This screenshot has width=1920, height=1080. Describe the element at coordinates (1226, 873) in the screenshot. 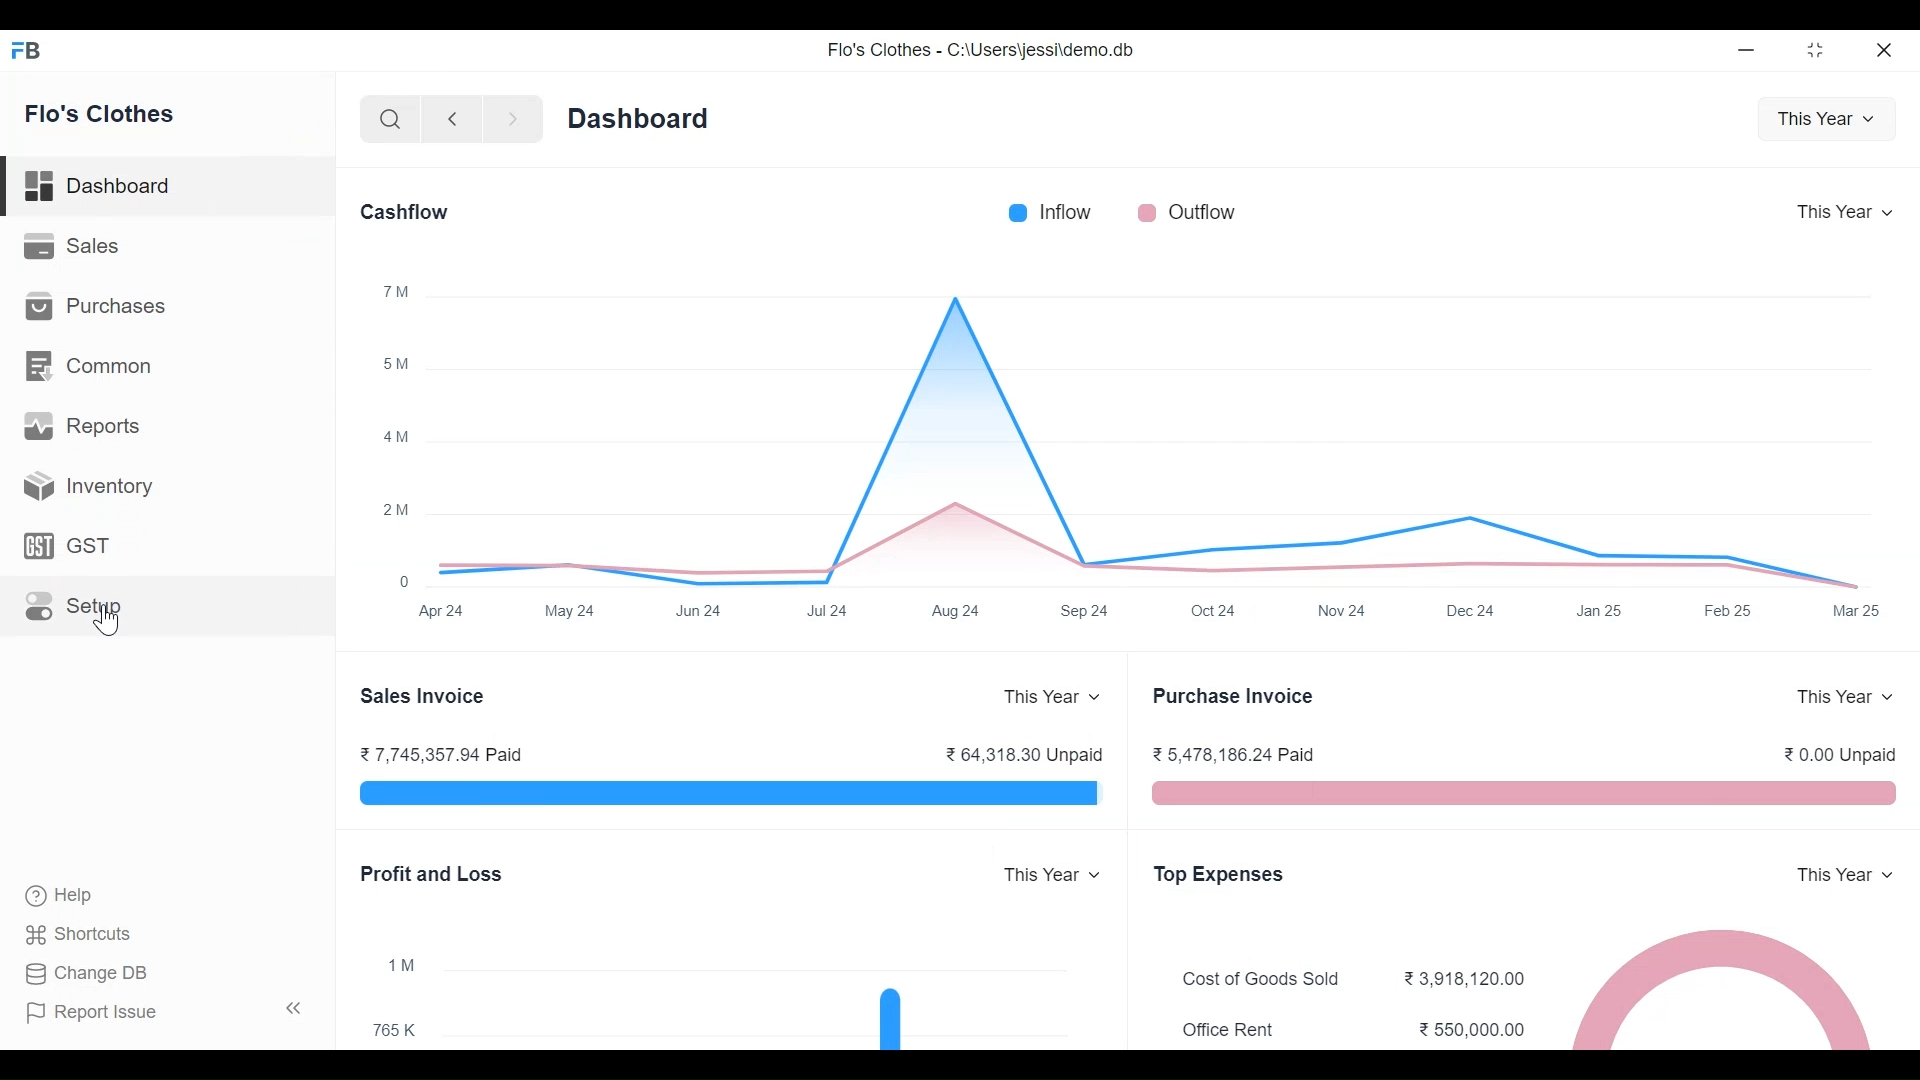

I see `Top Expenses` at that location.